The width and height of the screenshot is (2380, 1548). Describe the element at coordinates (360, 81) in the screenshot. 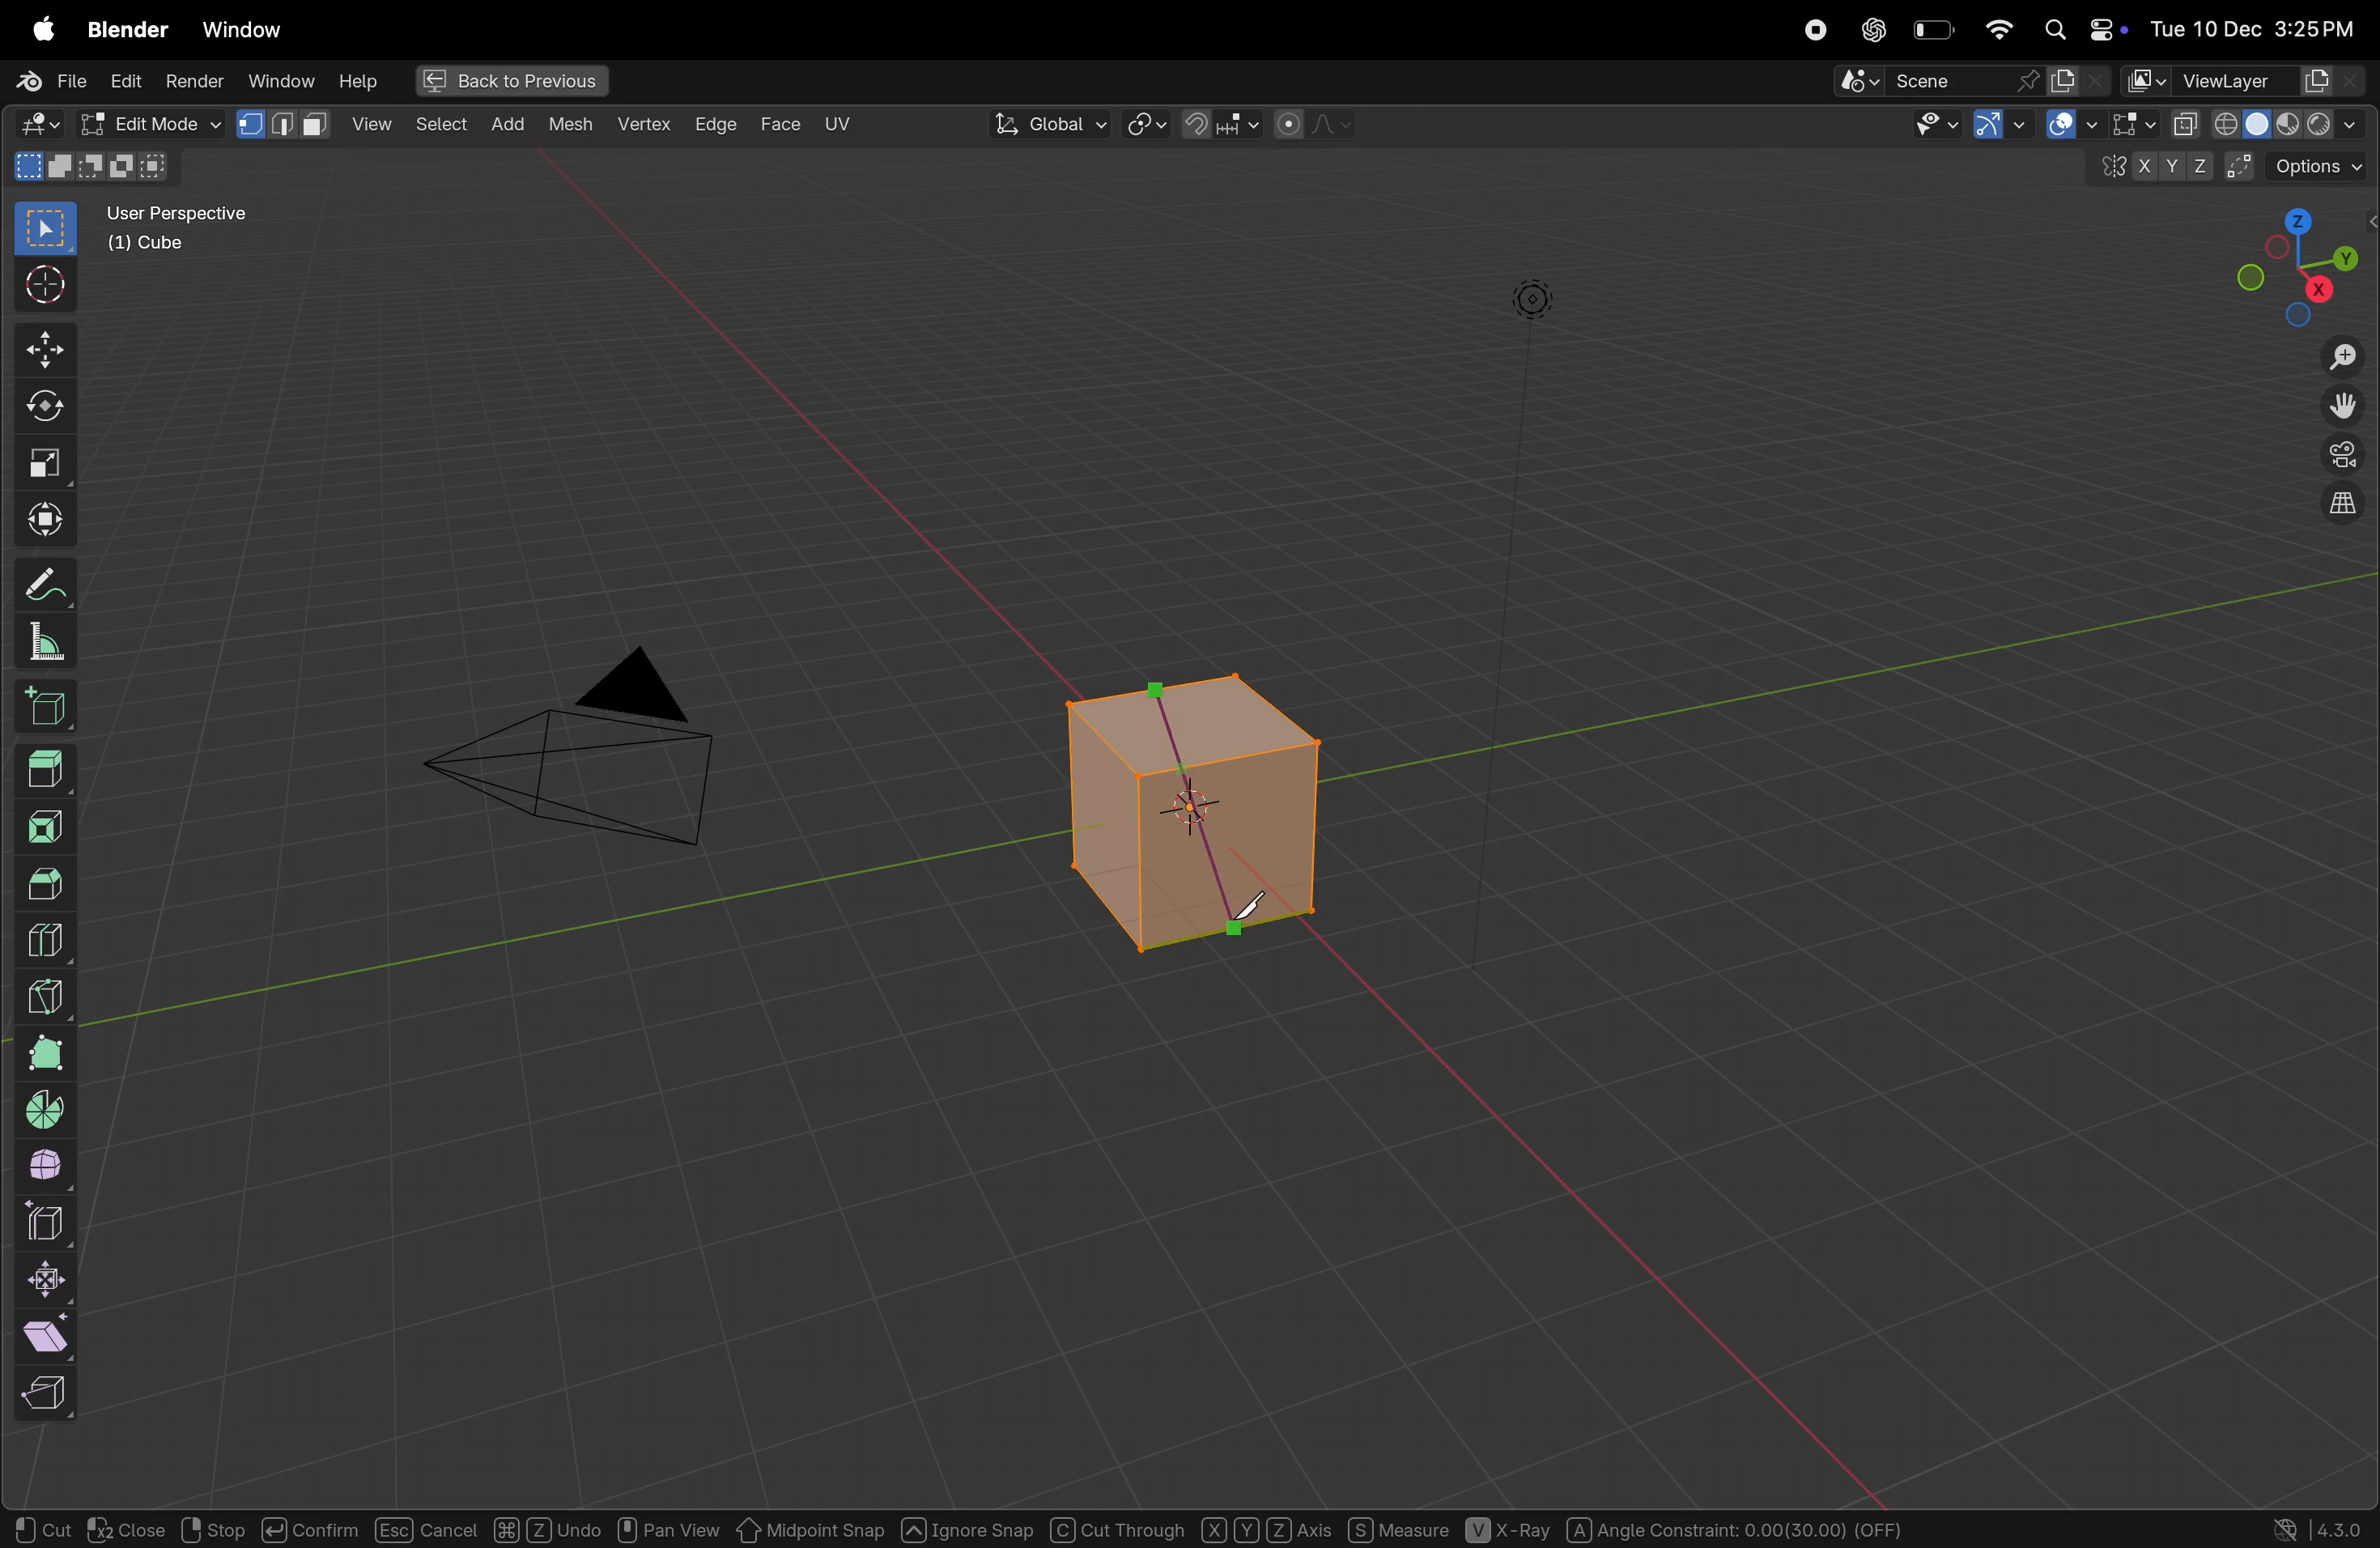

I see `Help` at that location.